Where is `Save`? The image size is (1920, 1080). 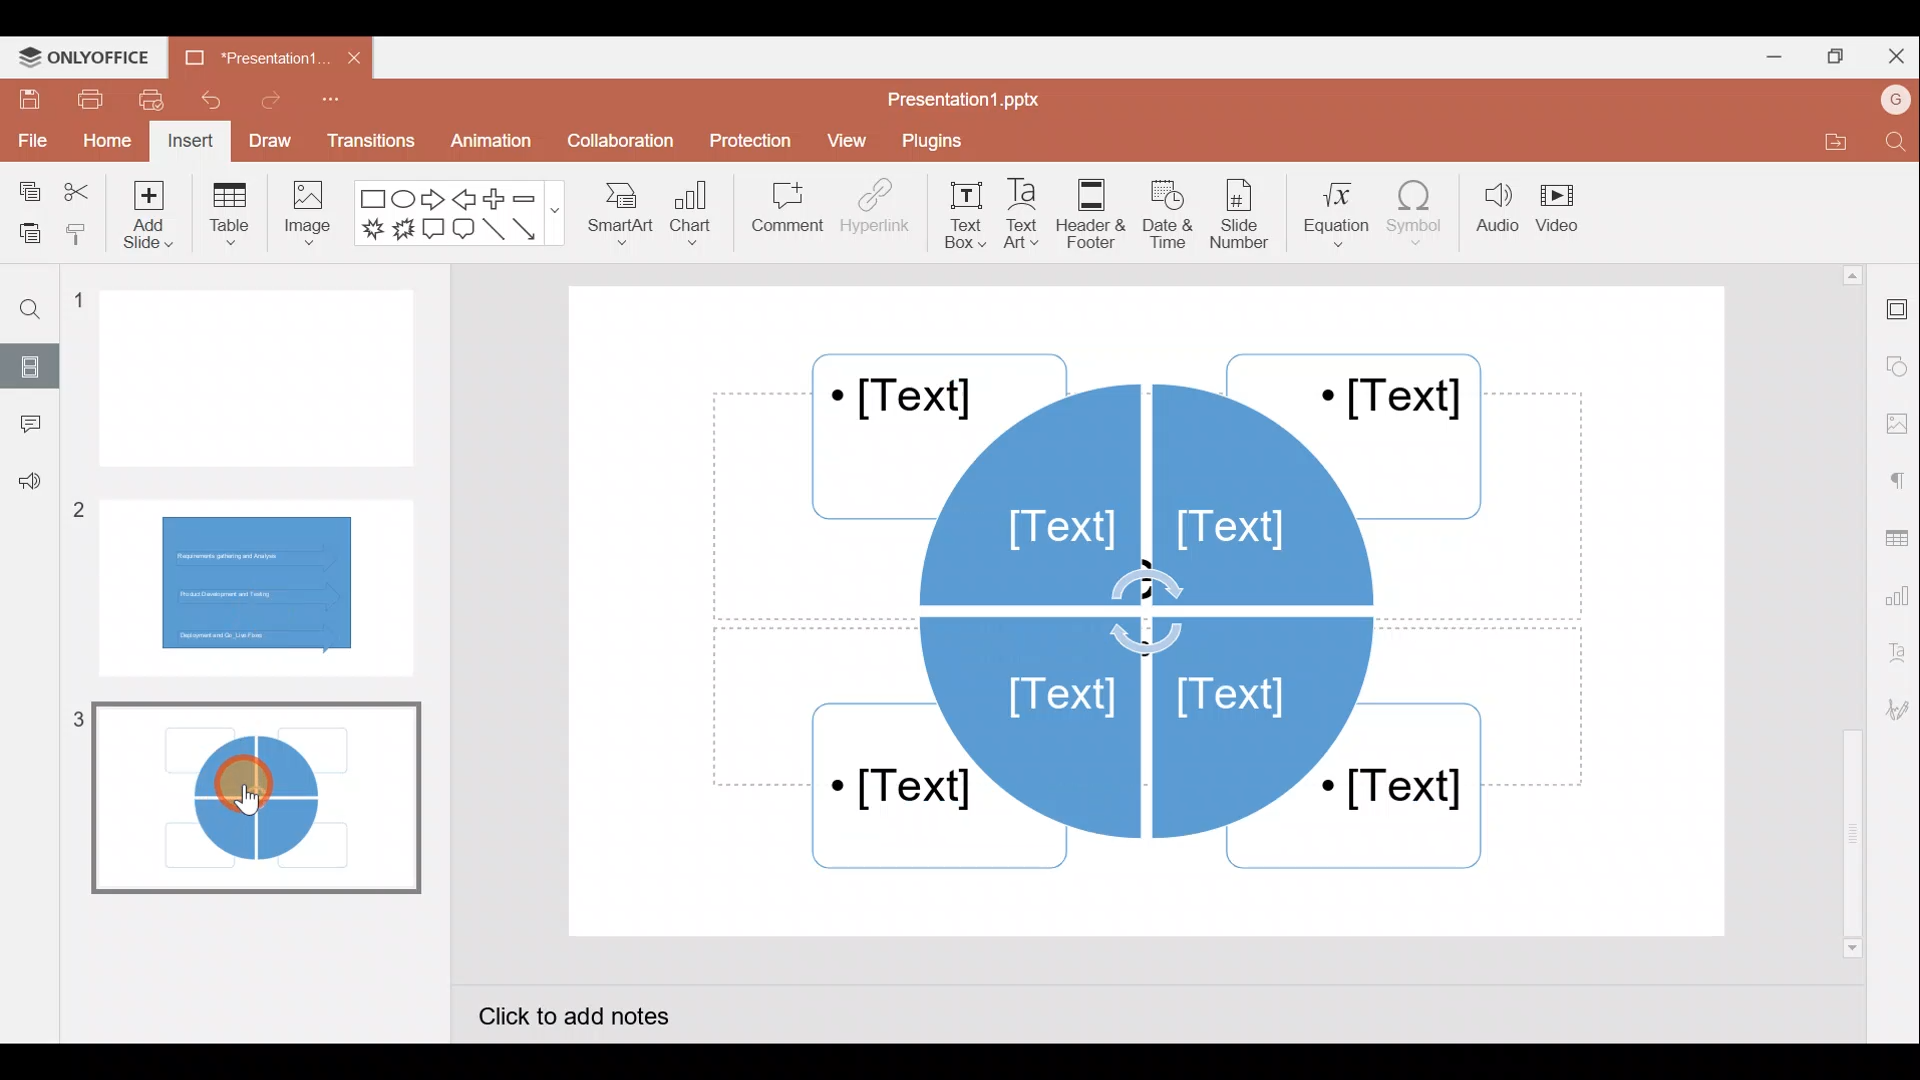
Save is located at coordinates (26, 100).